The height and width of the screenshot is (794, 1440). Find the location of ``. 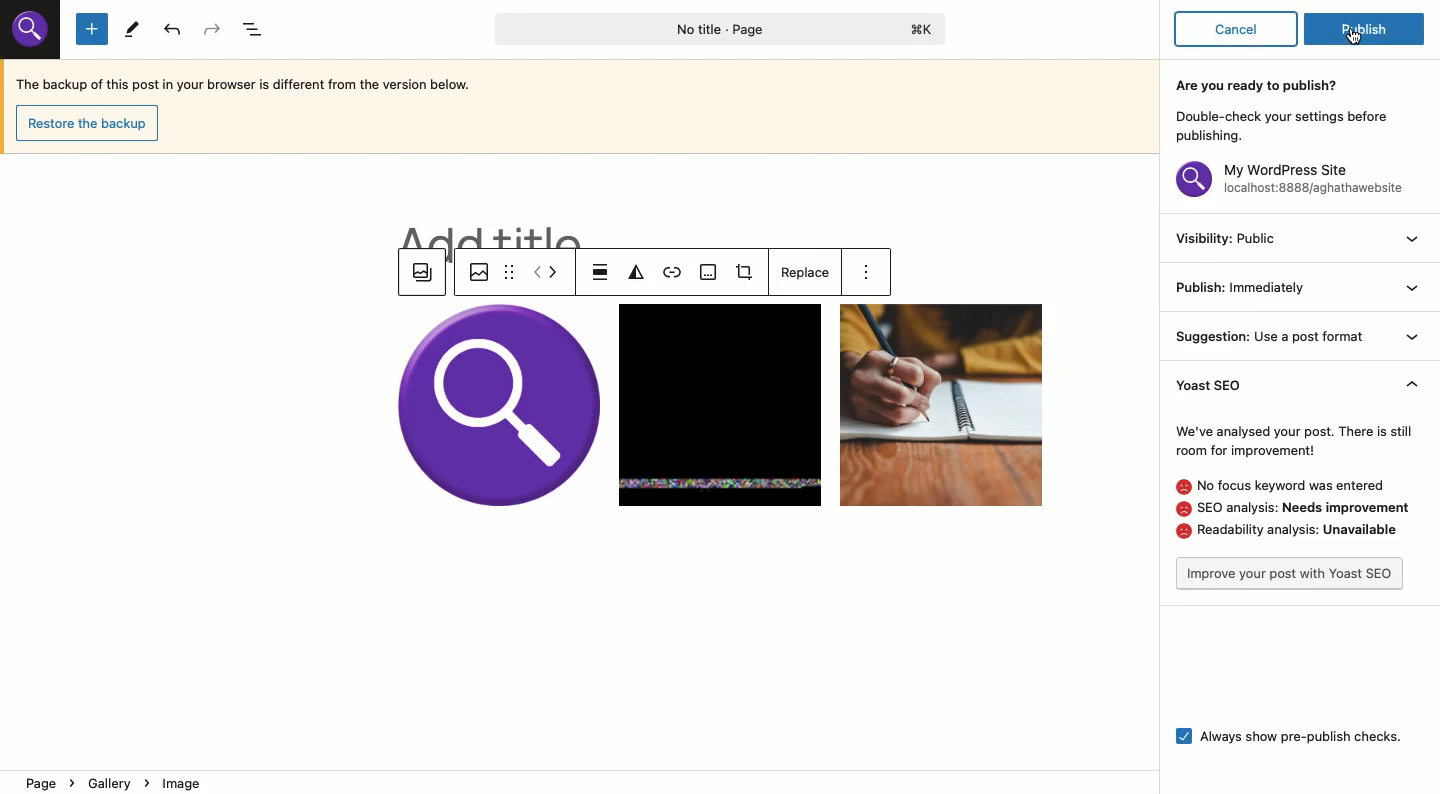

 is located at coordinates (34, 35).